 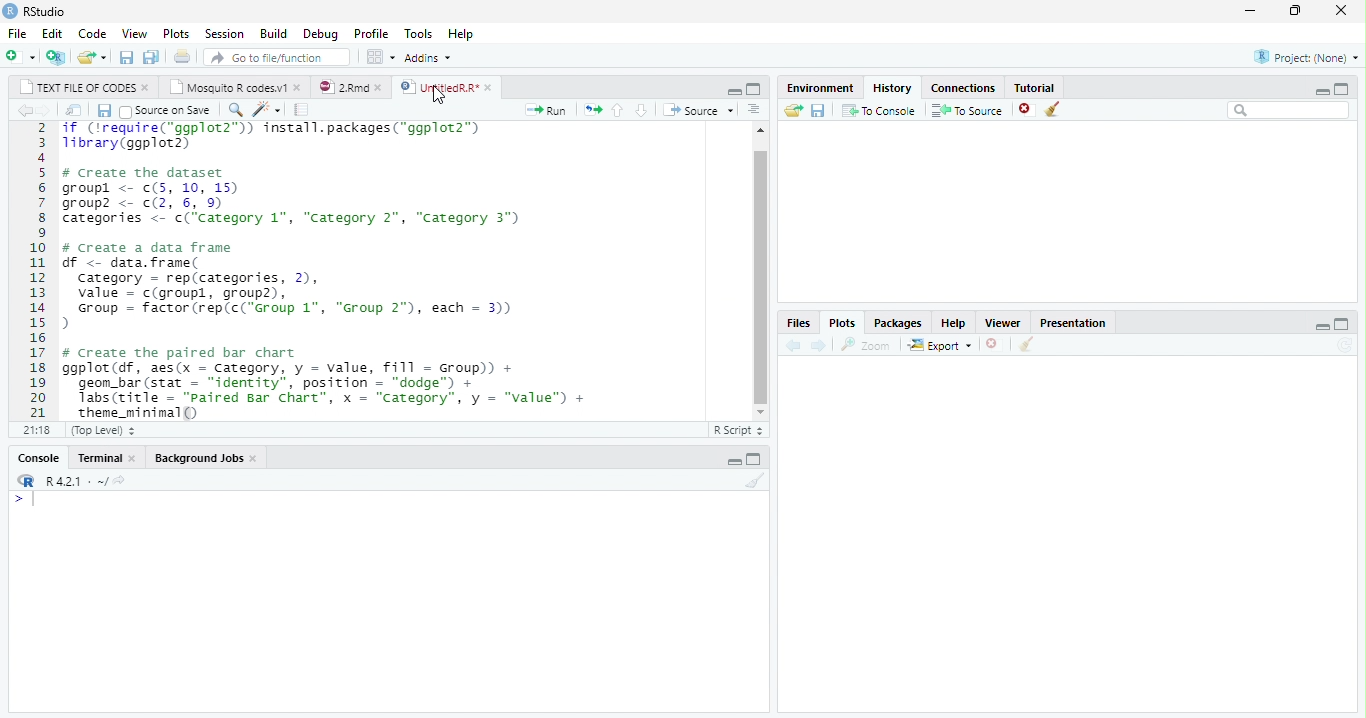 What do you see at coordinates (54, 56) in the screenshot?
I see `create a project` at bounding box center [54, 56].